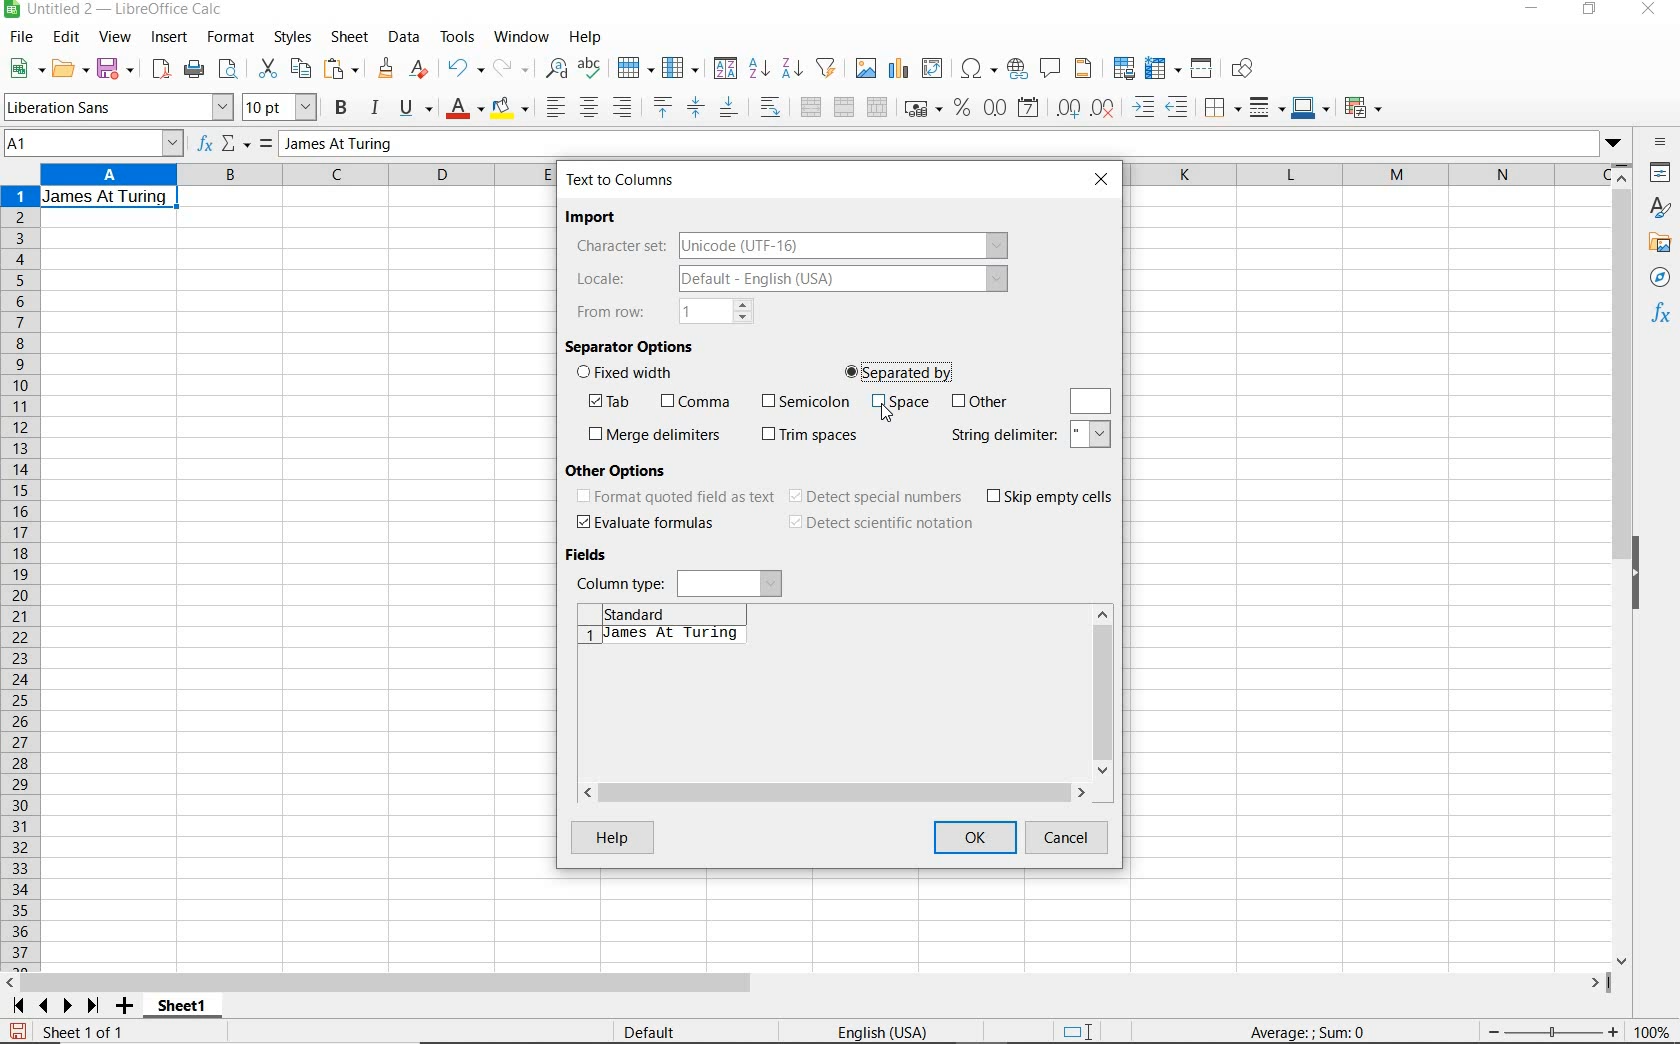 The image size is (1680, 1044). Describe the element at coordinates (1336, 1033) in the screenshot. I see `formula` at that location.